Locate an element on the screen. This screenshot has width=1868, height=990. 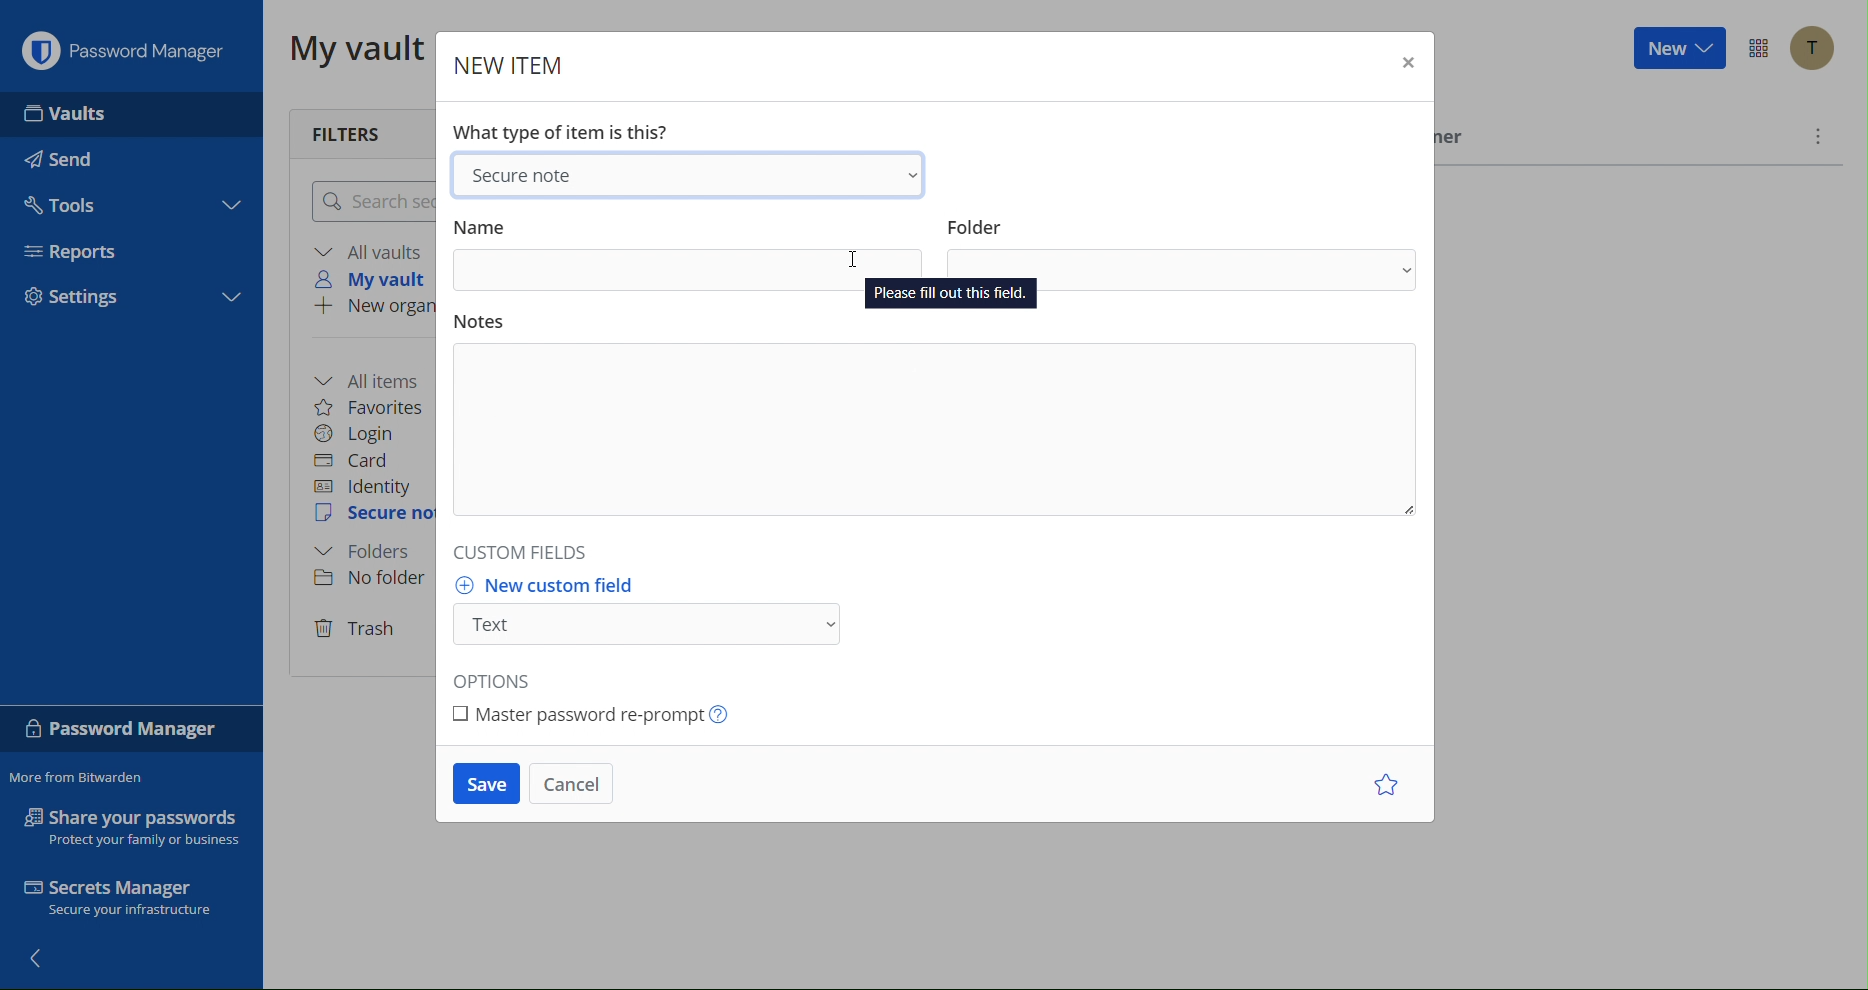
All vaults is located at coordinates (369, 251).